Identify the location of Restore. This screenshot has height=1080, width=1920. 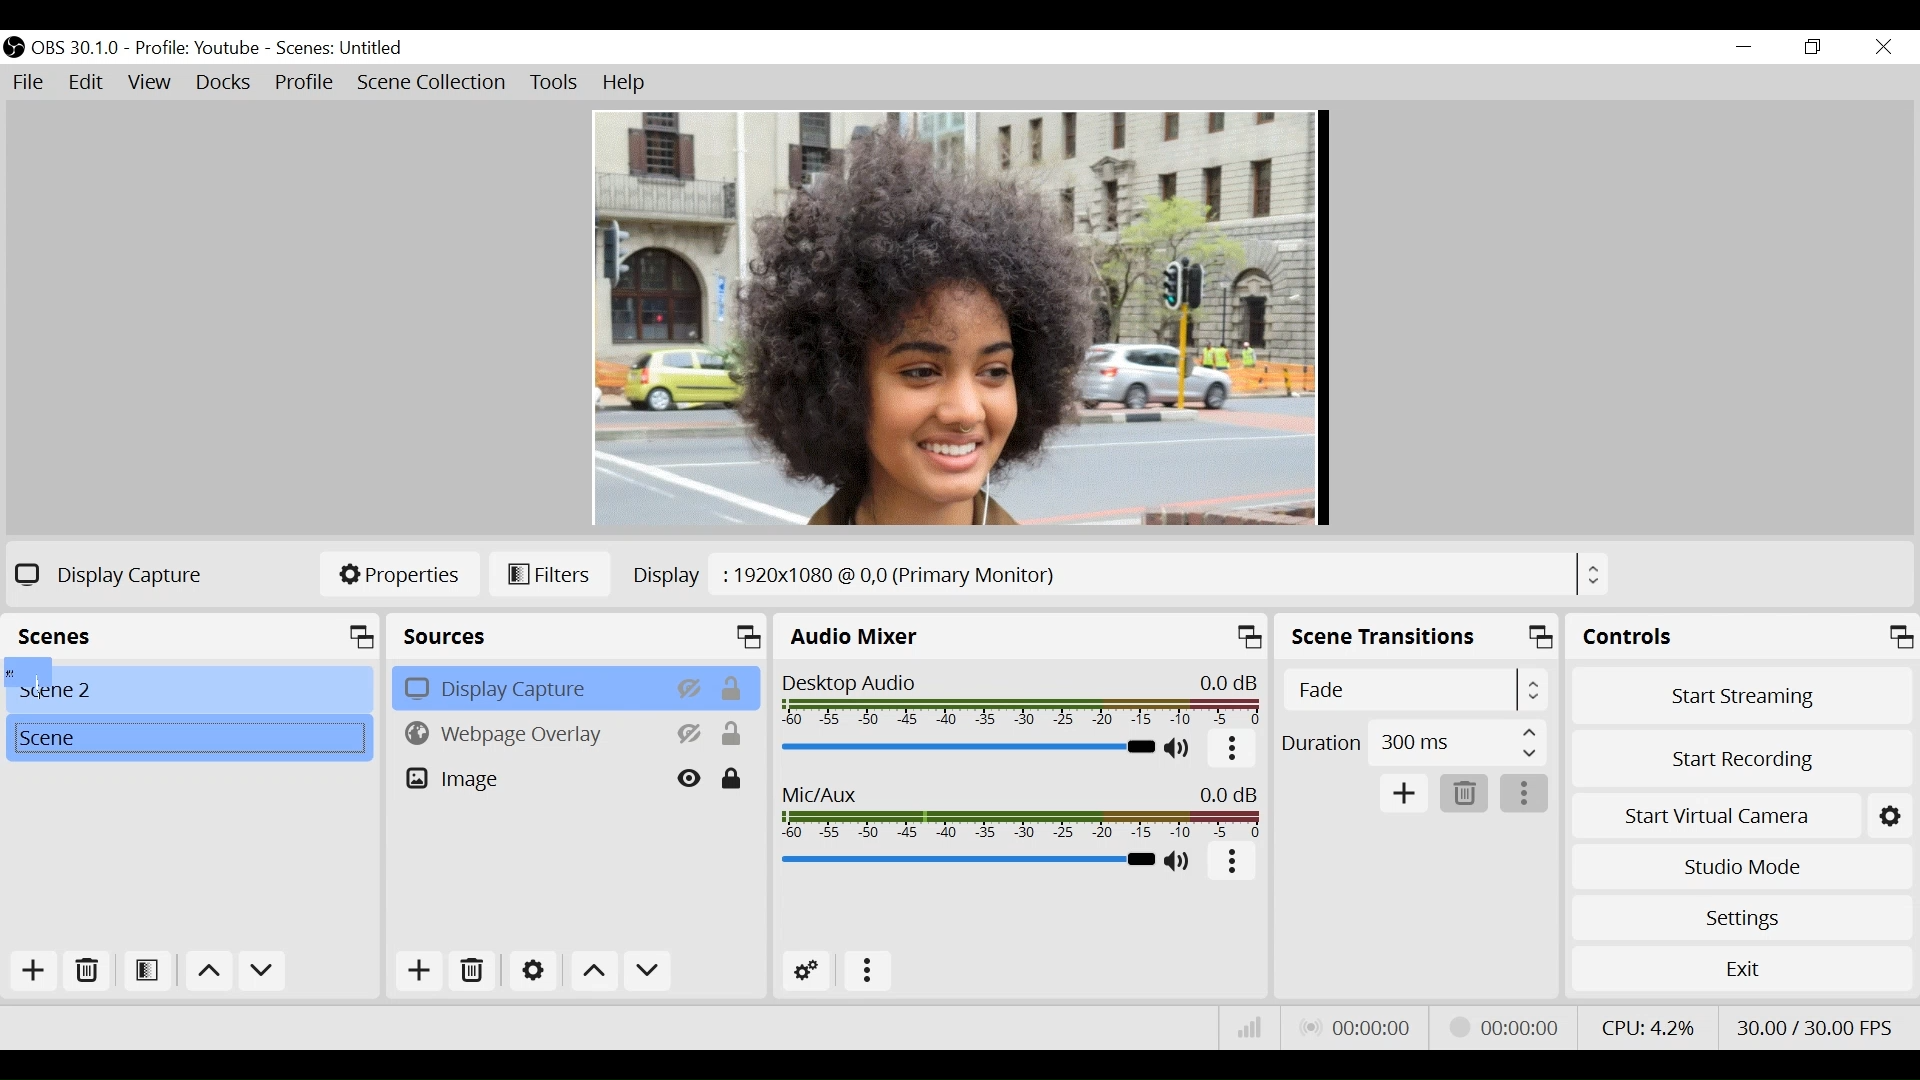
(1813, 48).